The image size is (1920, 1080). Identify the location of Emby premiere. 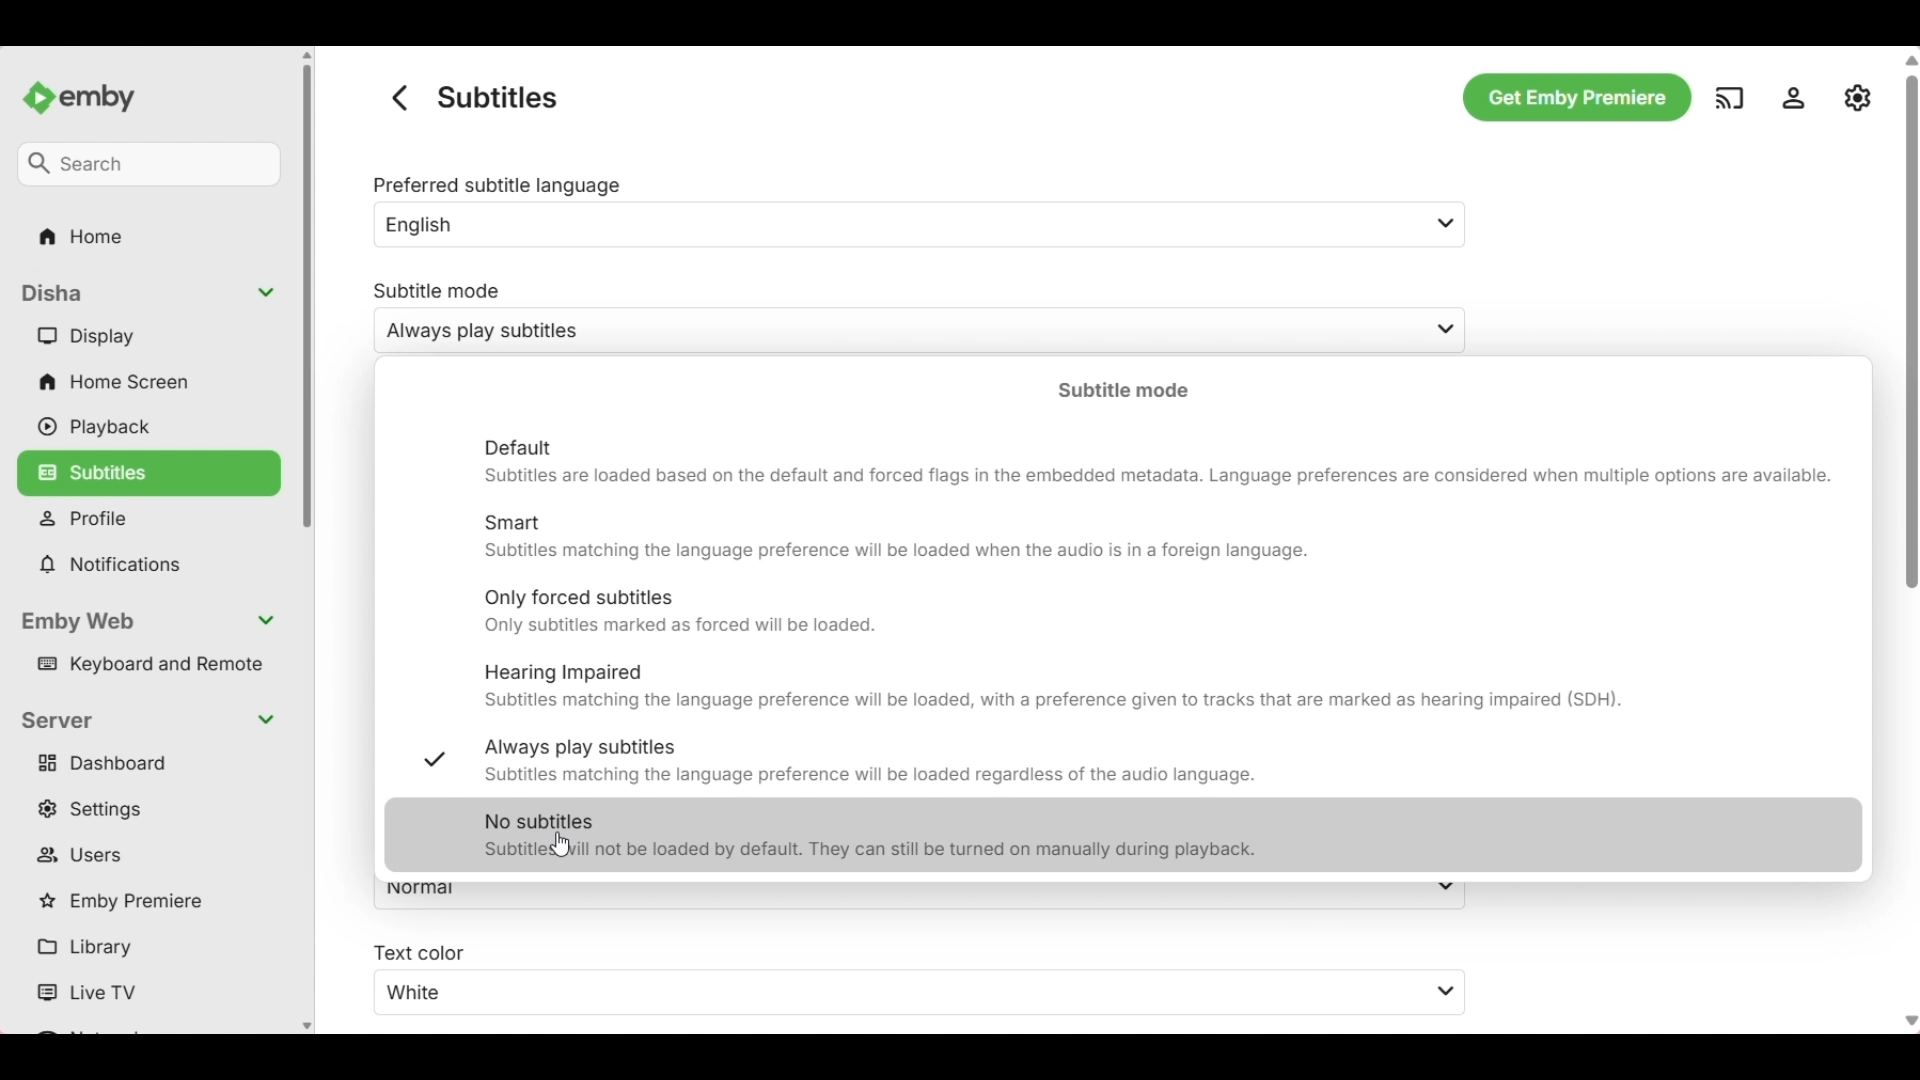
(151, 902).